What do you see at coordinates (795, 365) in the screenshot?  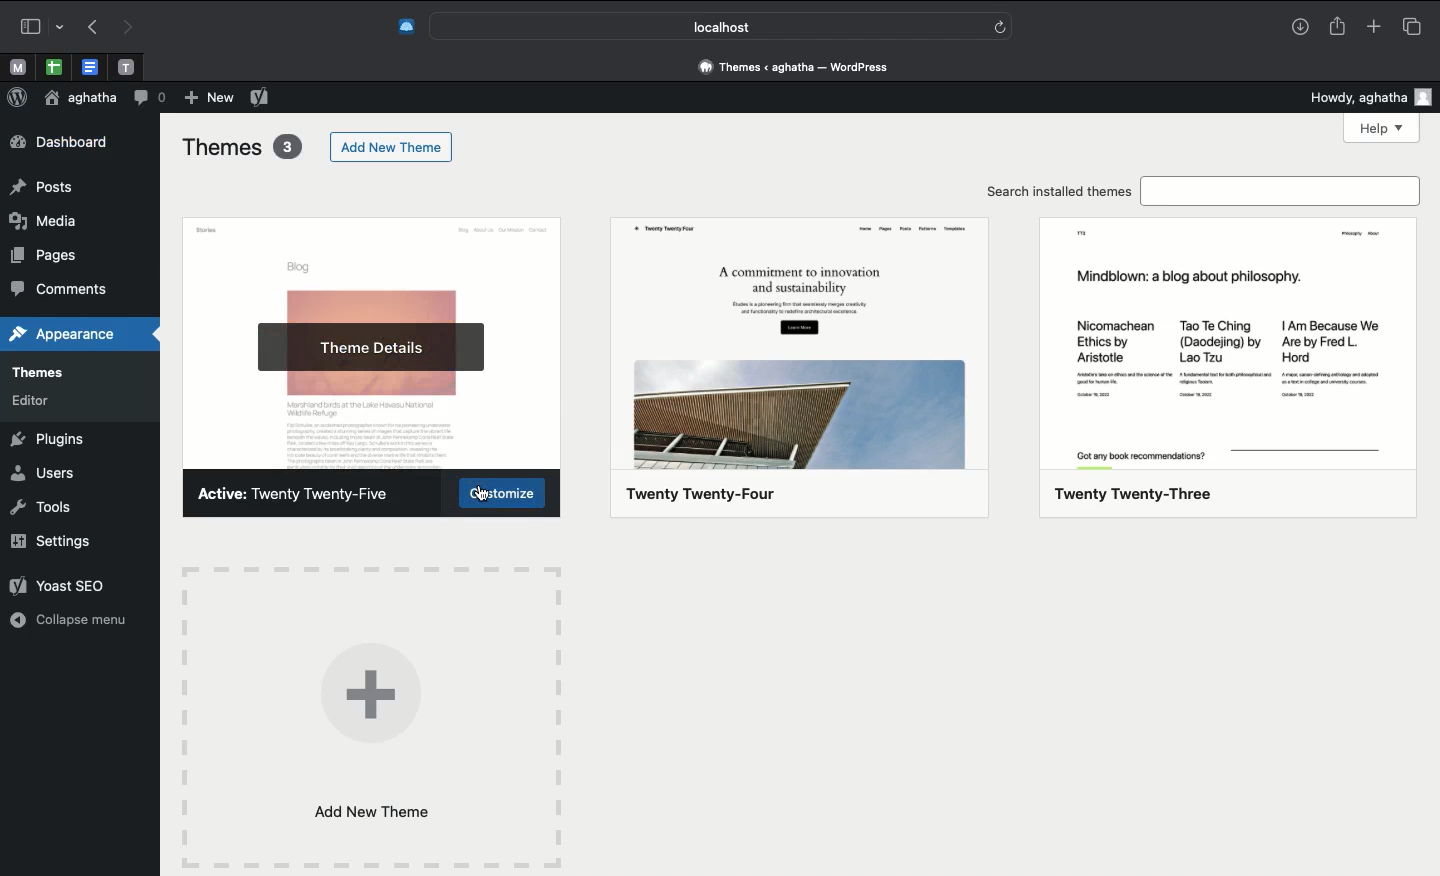 I see `twenty twenty-four theme` at bounding box center [795, 365].